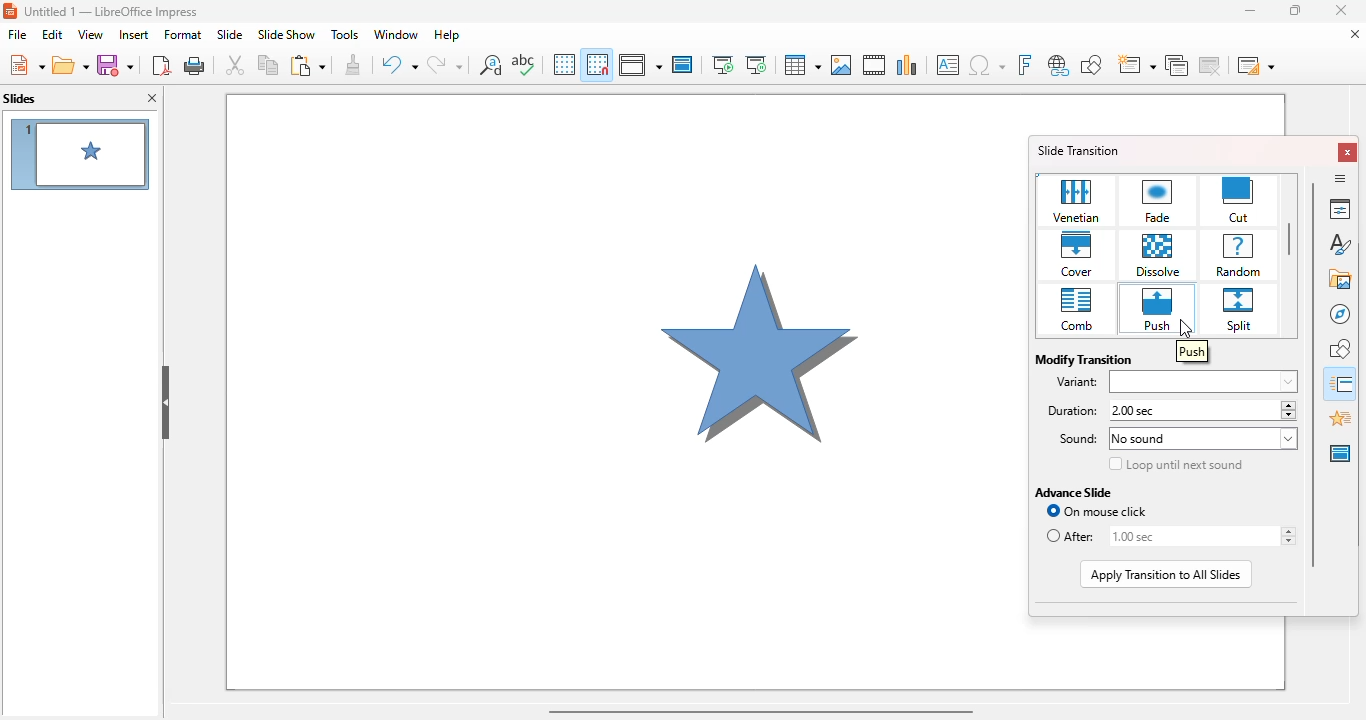 The image size is (1366, 720). I want to click on new, so click(25, 64).